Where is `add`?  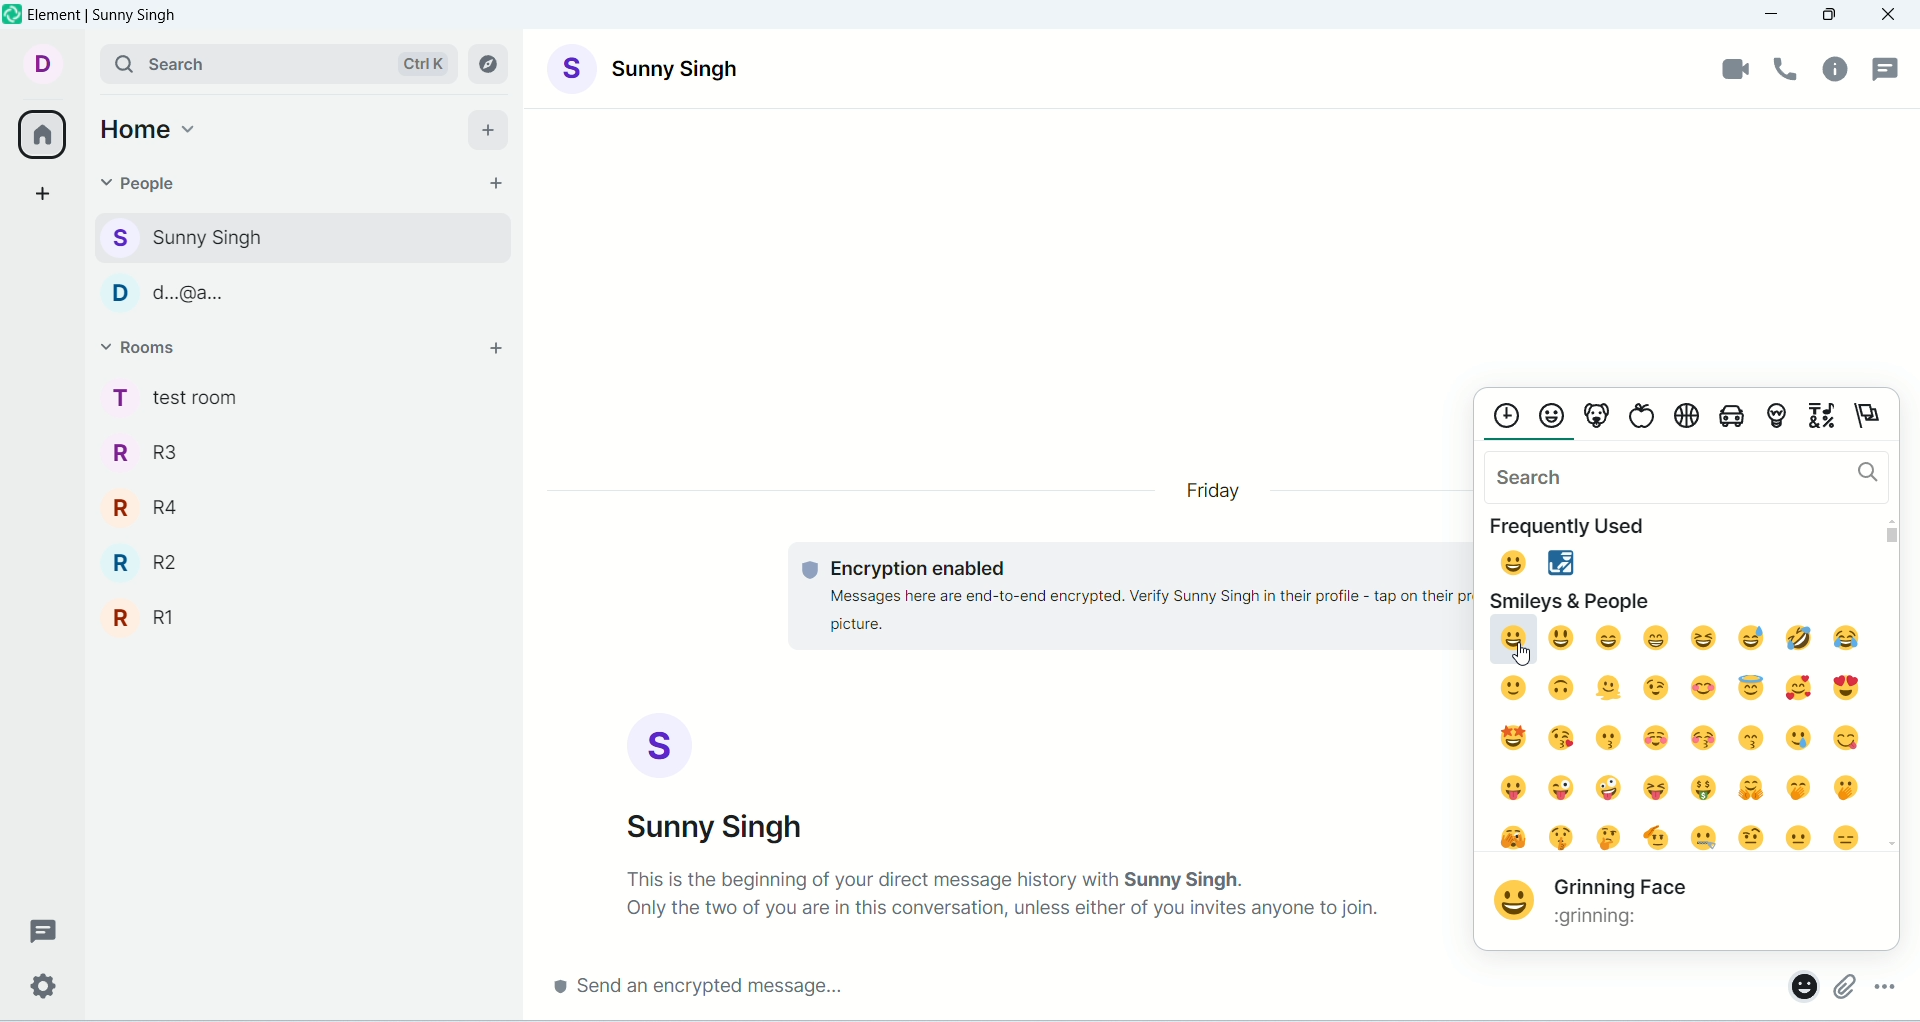 add is located at coordinates (494, 128).